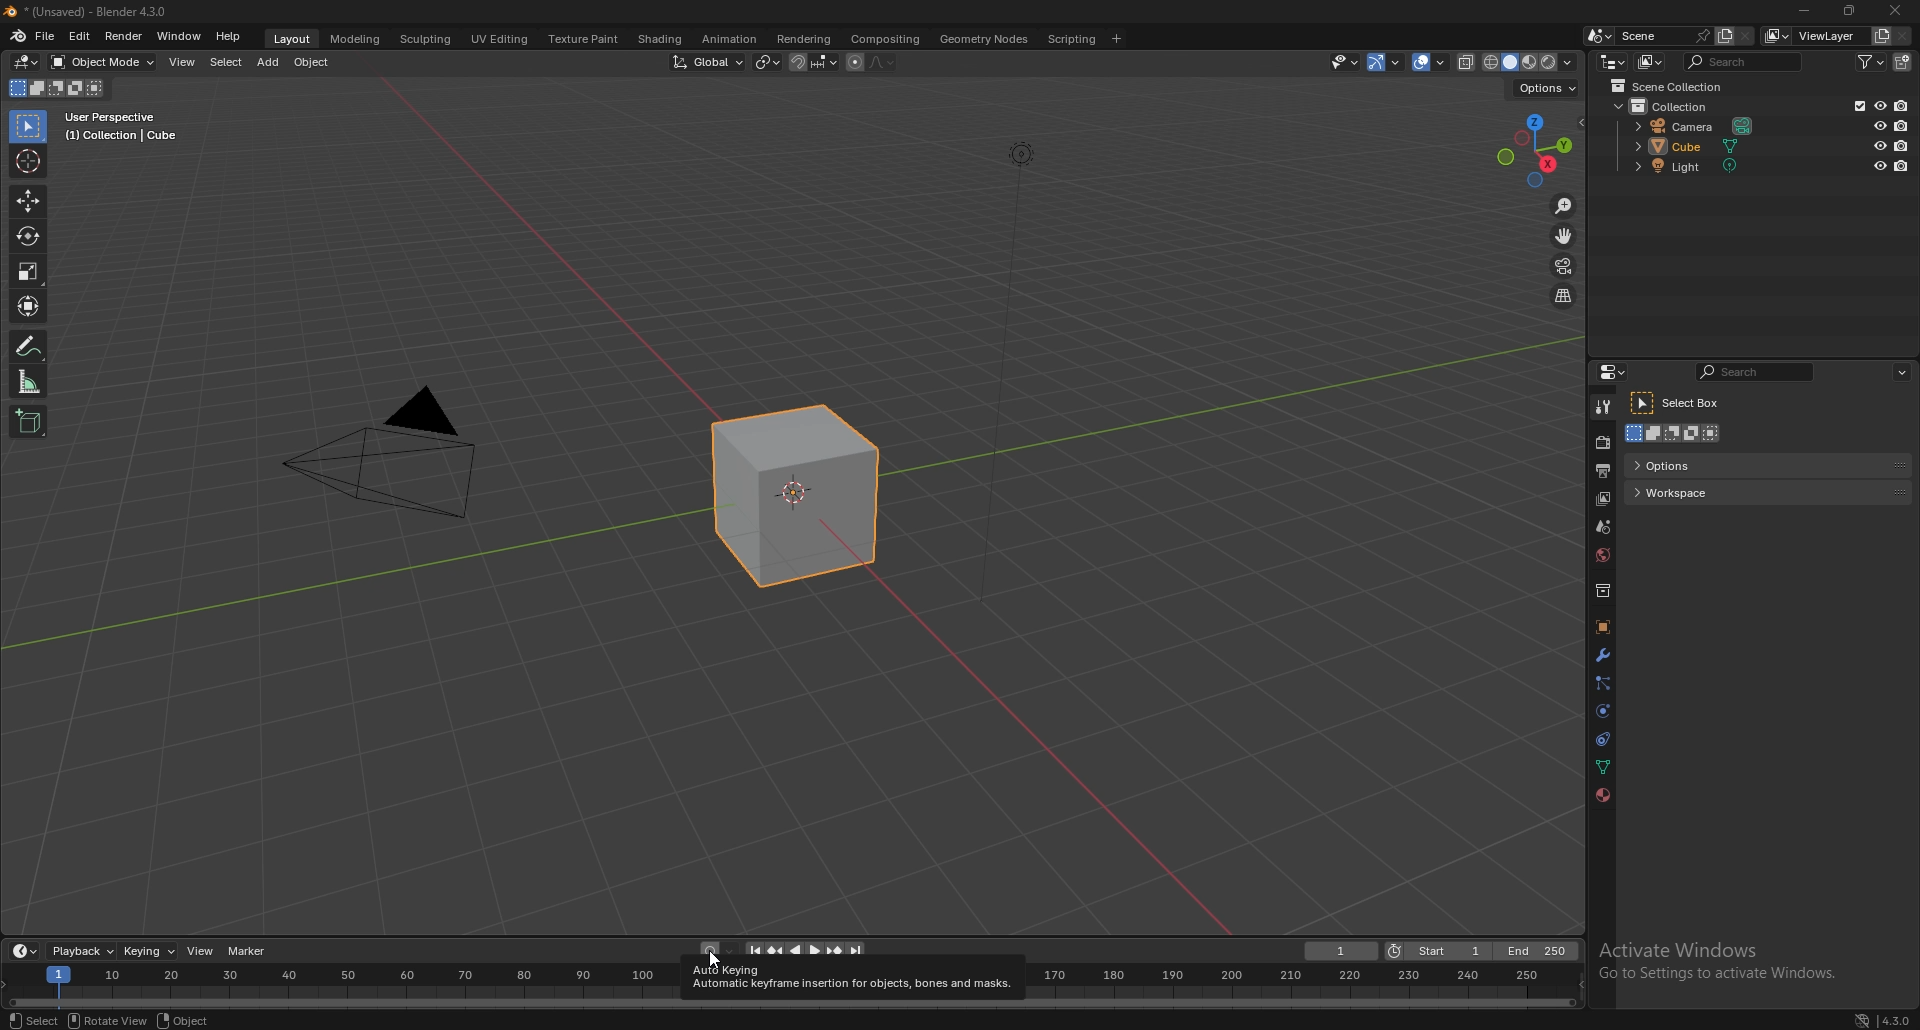 The height and width of the screenshot is (1030, 1920). I want to click on object, so click(184, 1020).